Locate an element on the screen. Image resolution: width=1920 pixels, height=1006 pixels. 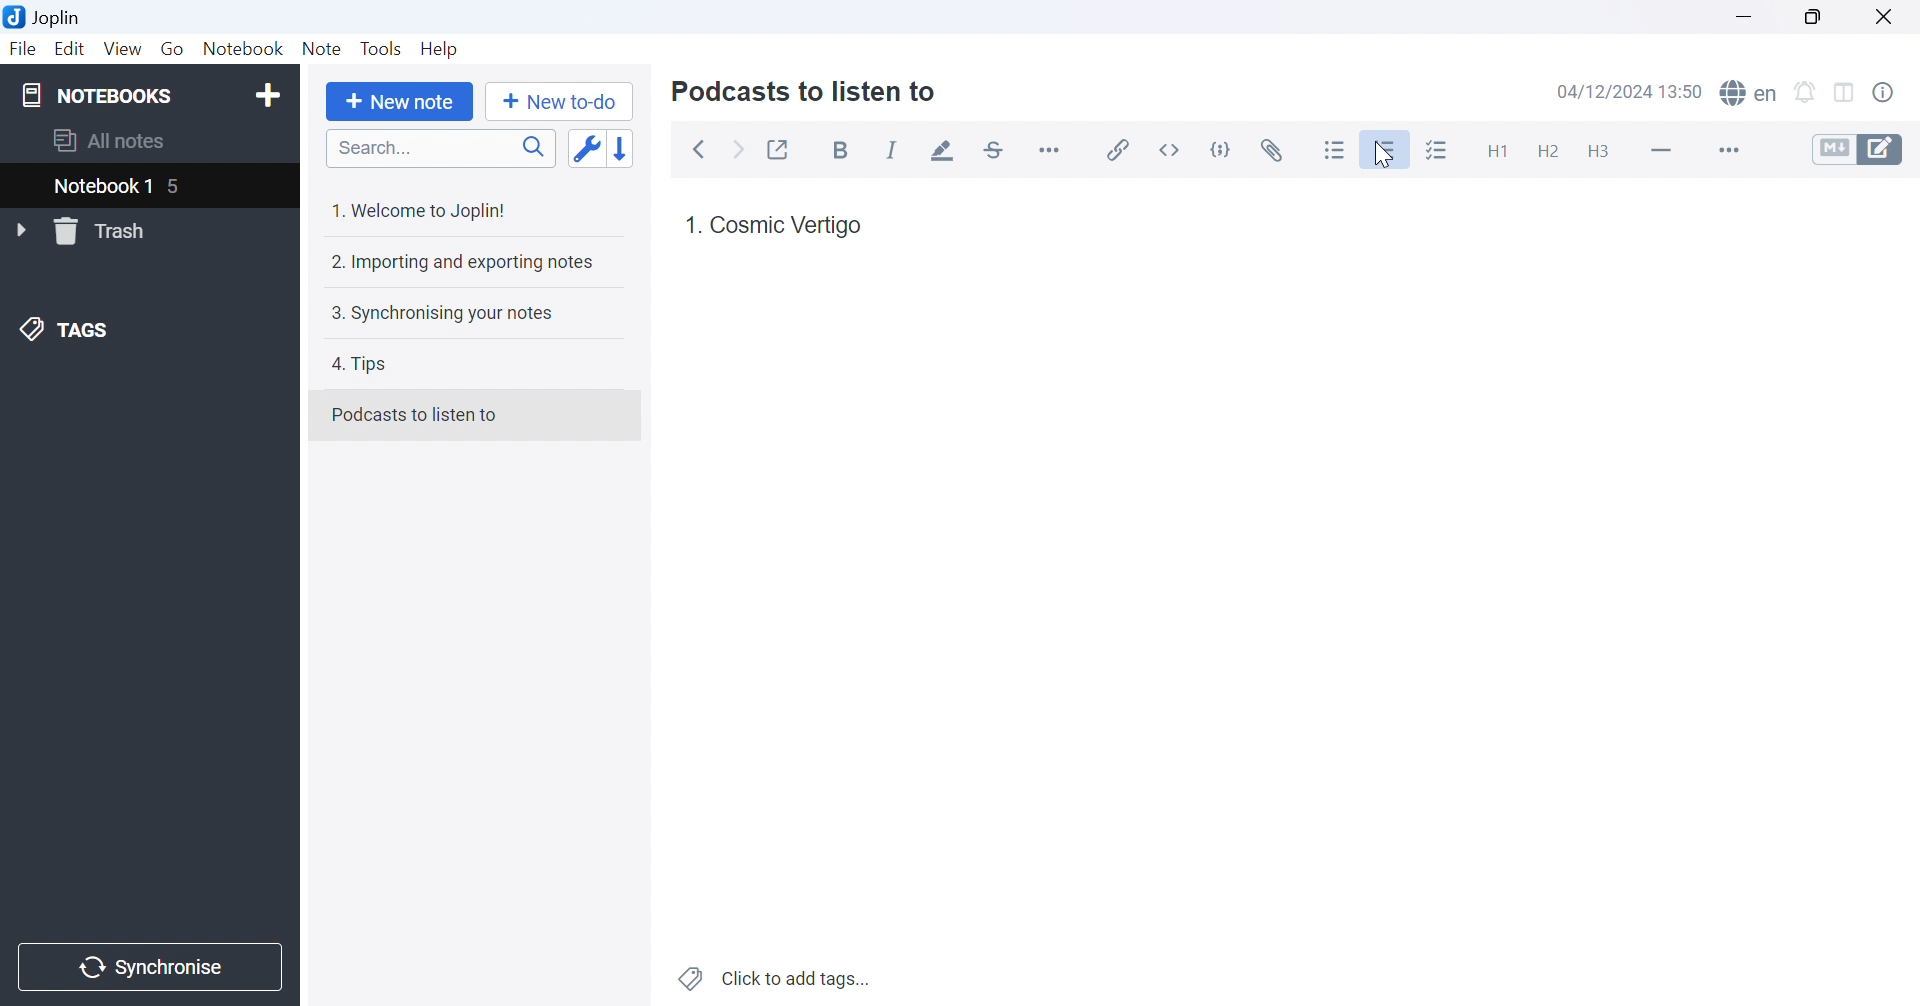
Strikethrough is located at coordinates (995, 148).